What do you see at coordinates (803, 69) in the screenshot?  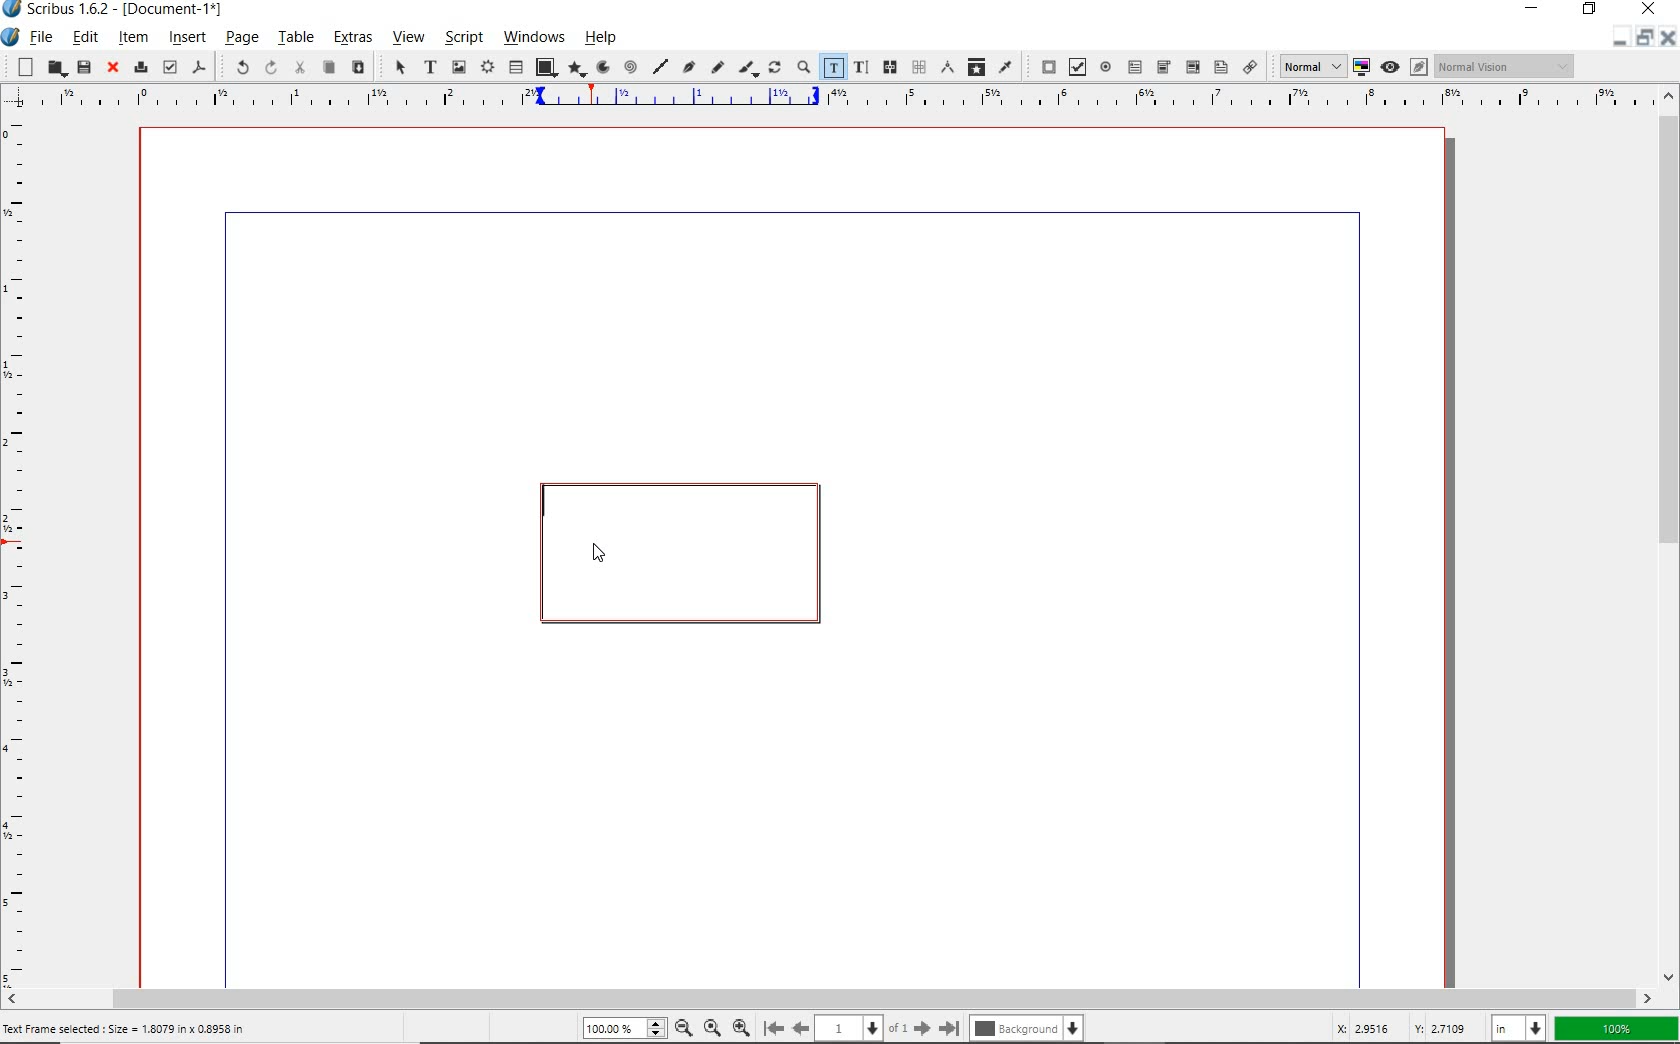 I see `zoom in or zoom out` at bounding box center [803, 69].